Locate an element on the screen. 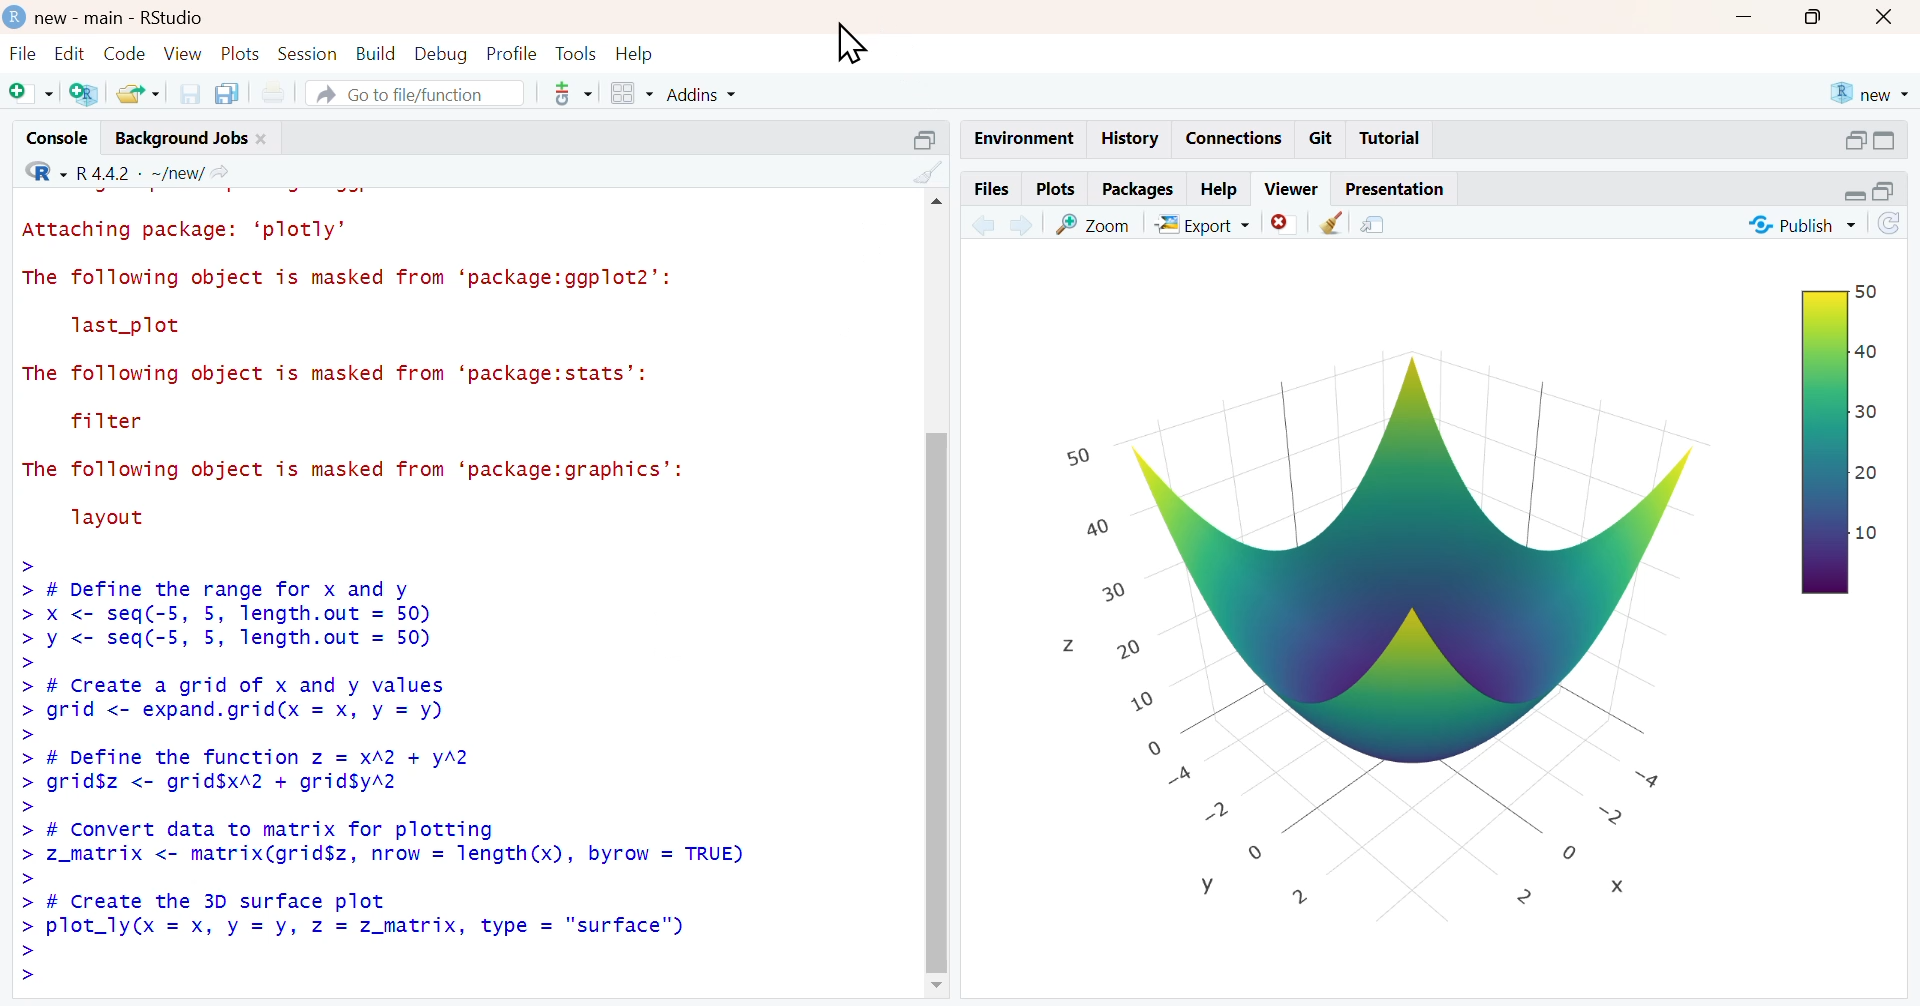  plots is located at coordinates (243, 55).